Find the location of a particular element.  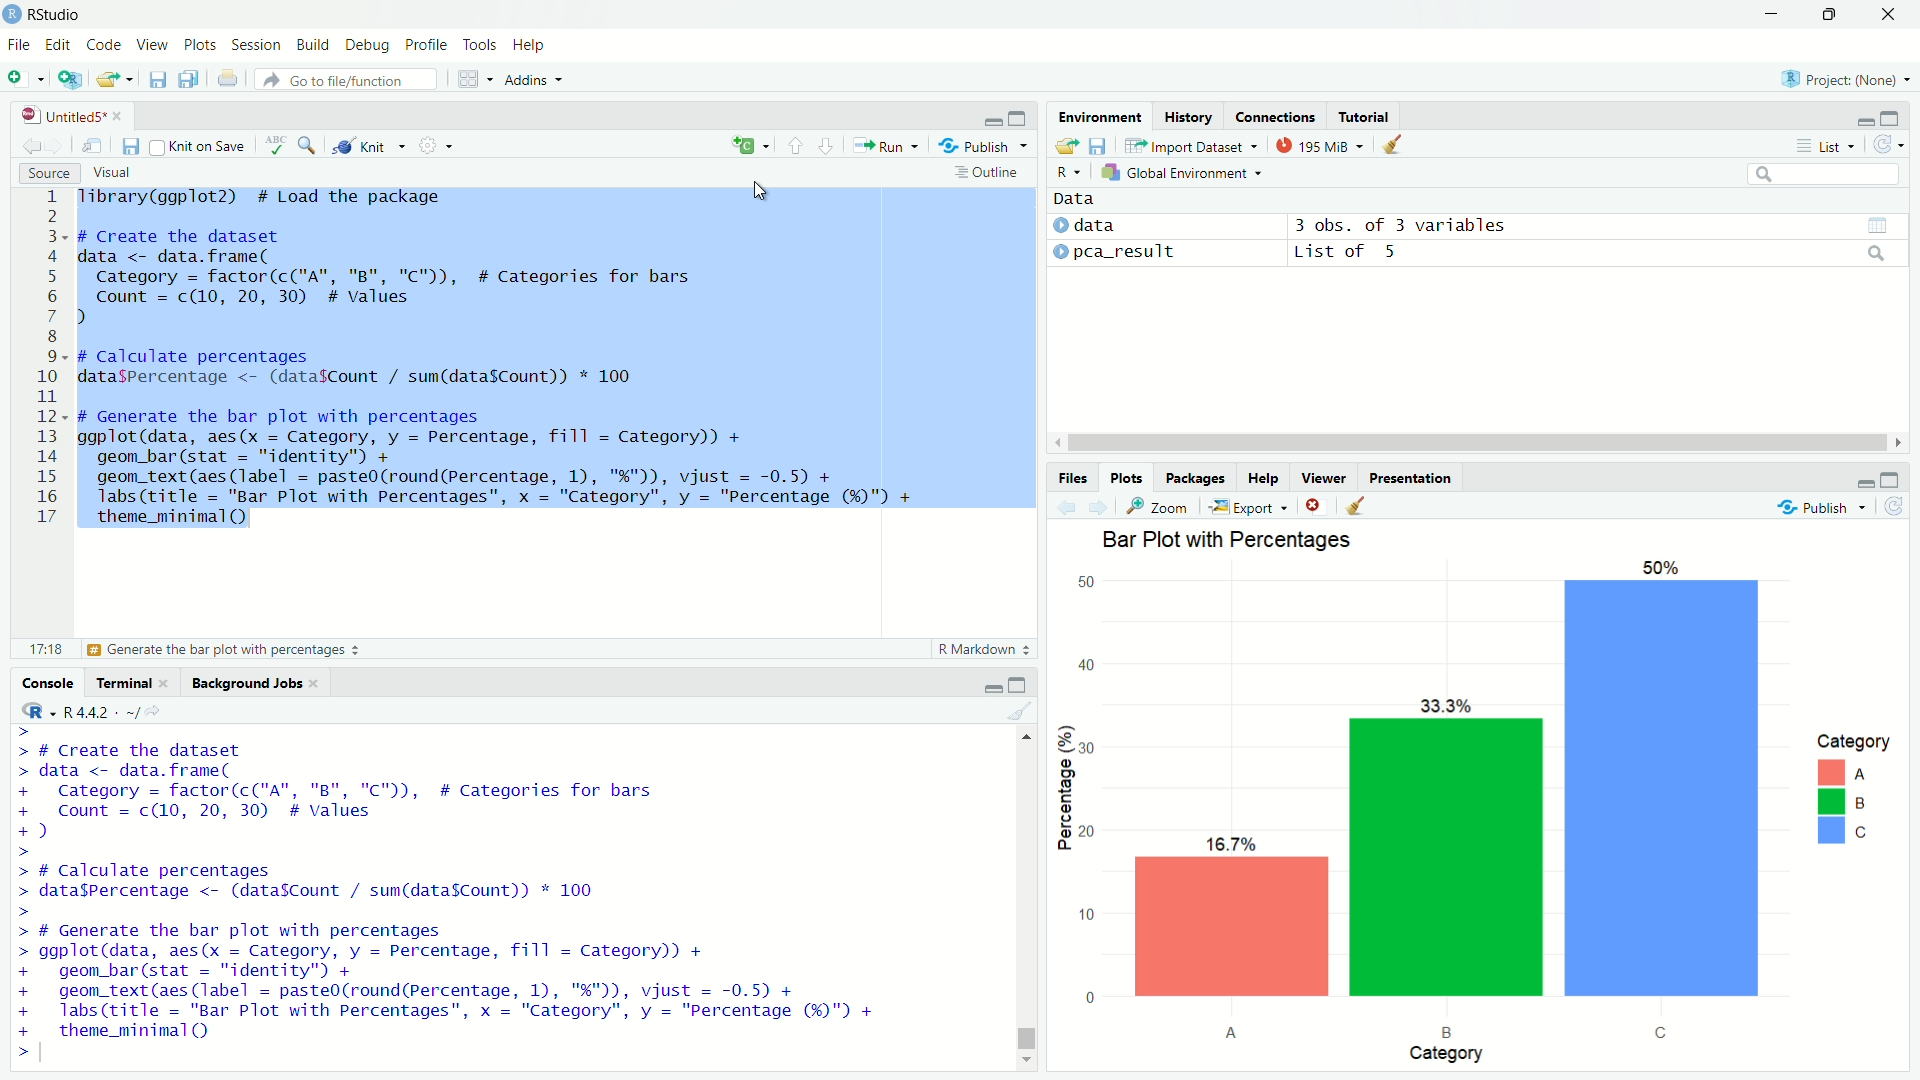

Files is located at coordinates (1072, 478).